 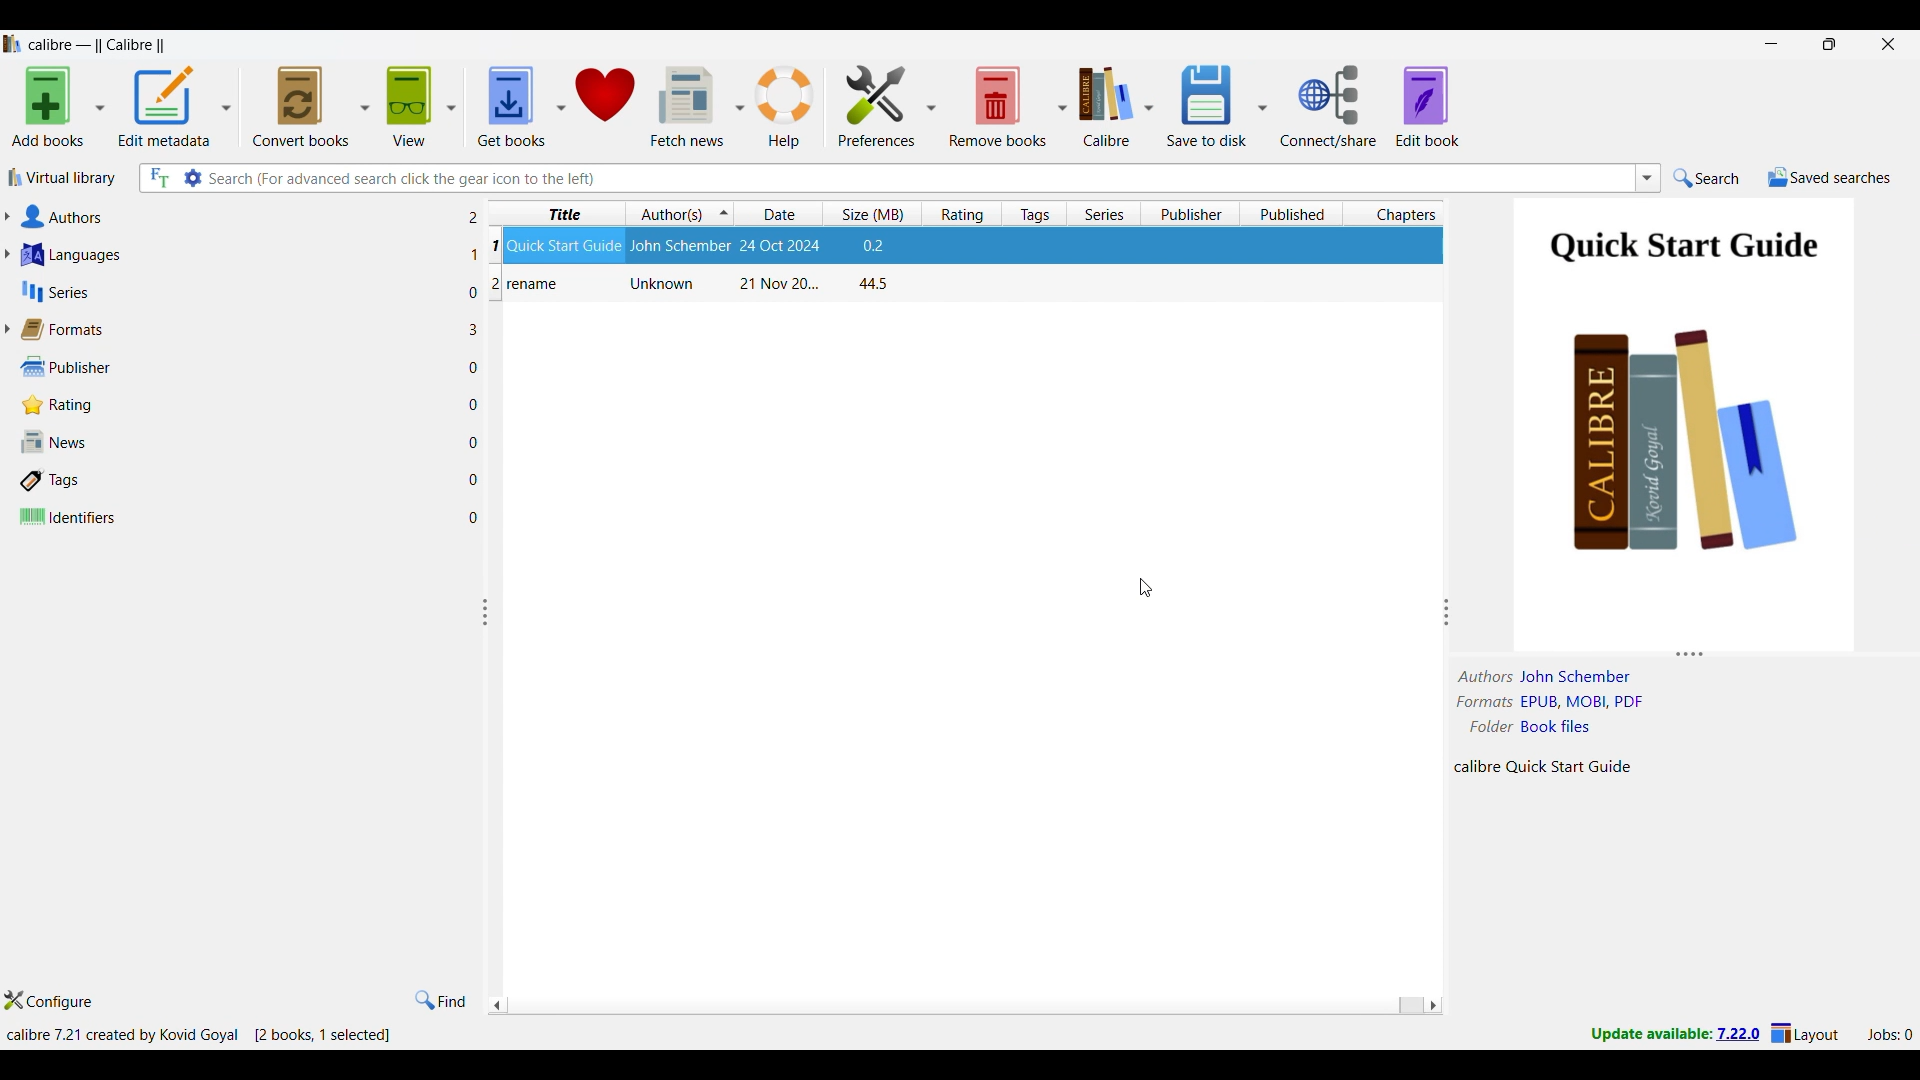 I want to click on Publisher, so click(x=233, y=367).